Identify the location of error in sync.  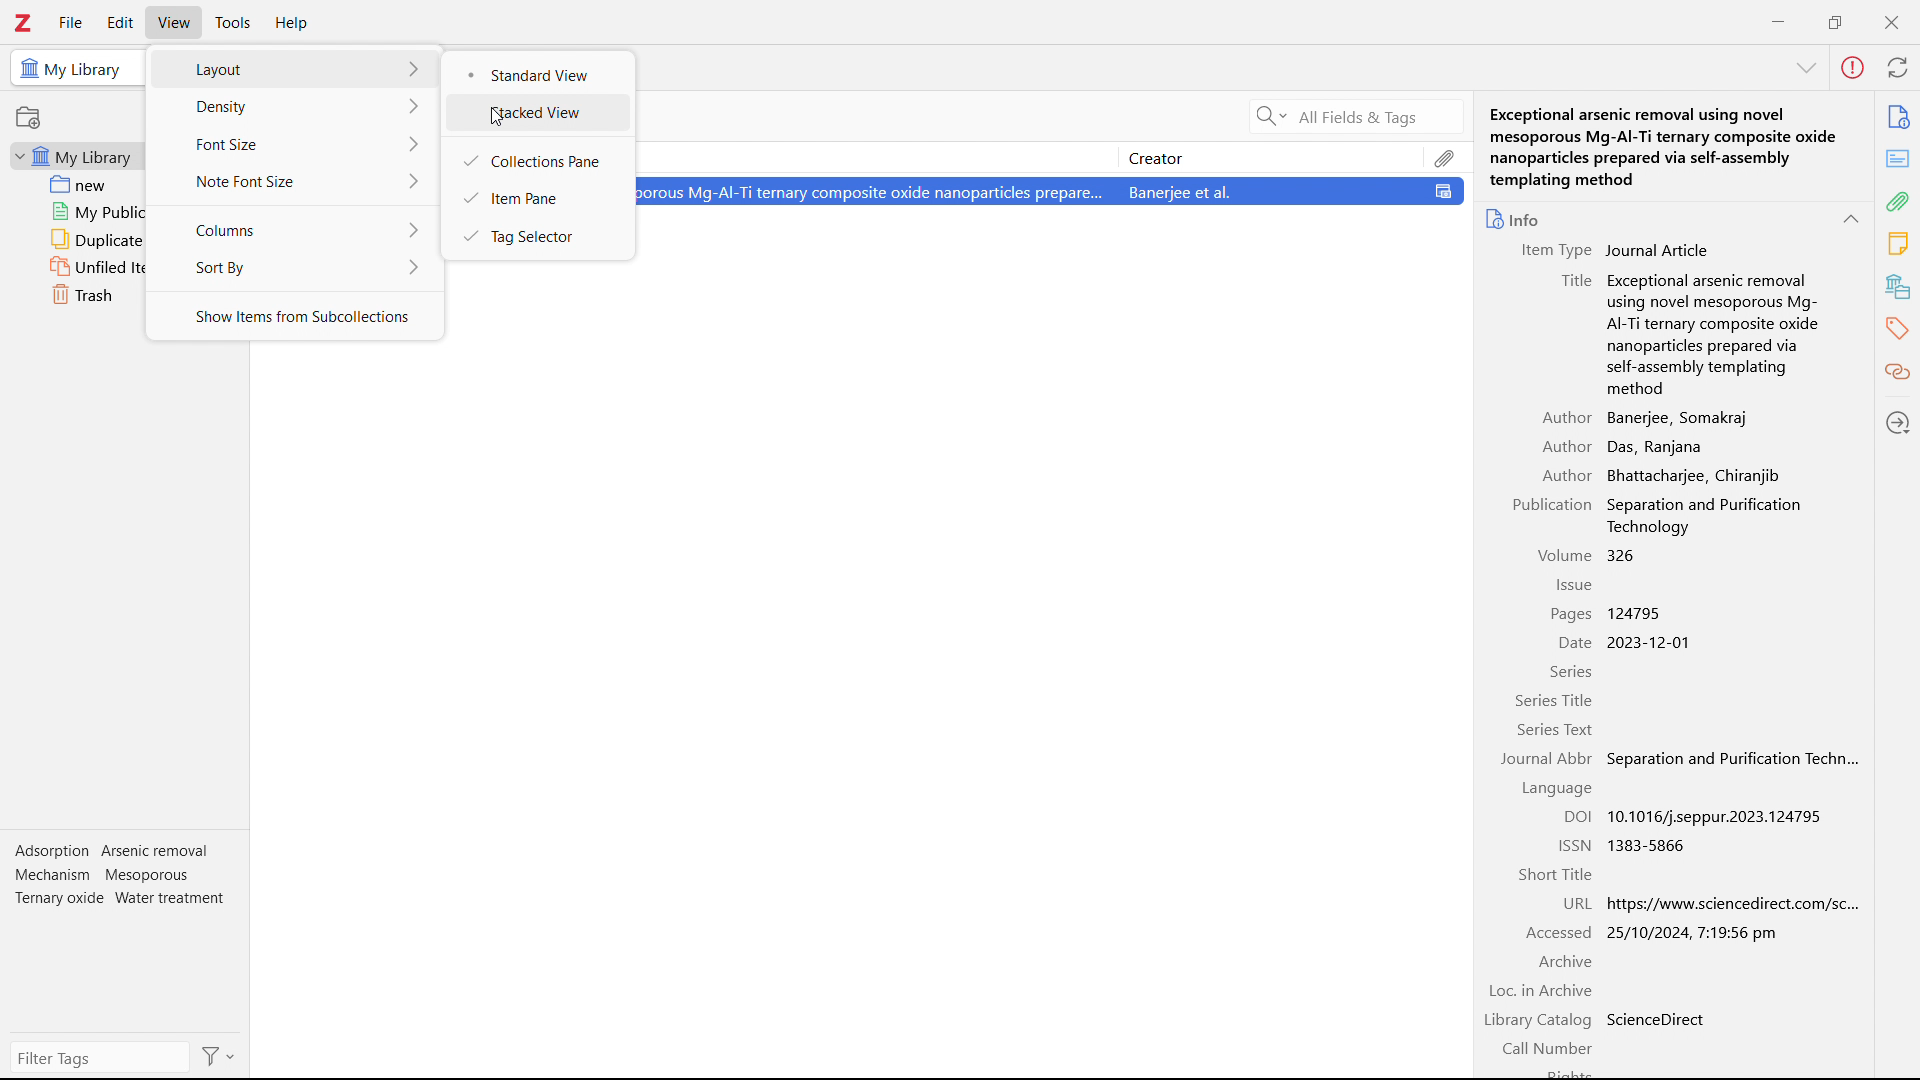
(1853, 68).